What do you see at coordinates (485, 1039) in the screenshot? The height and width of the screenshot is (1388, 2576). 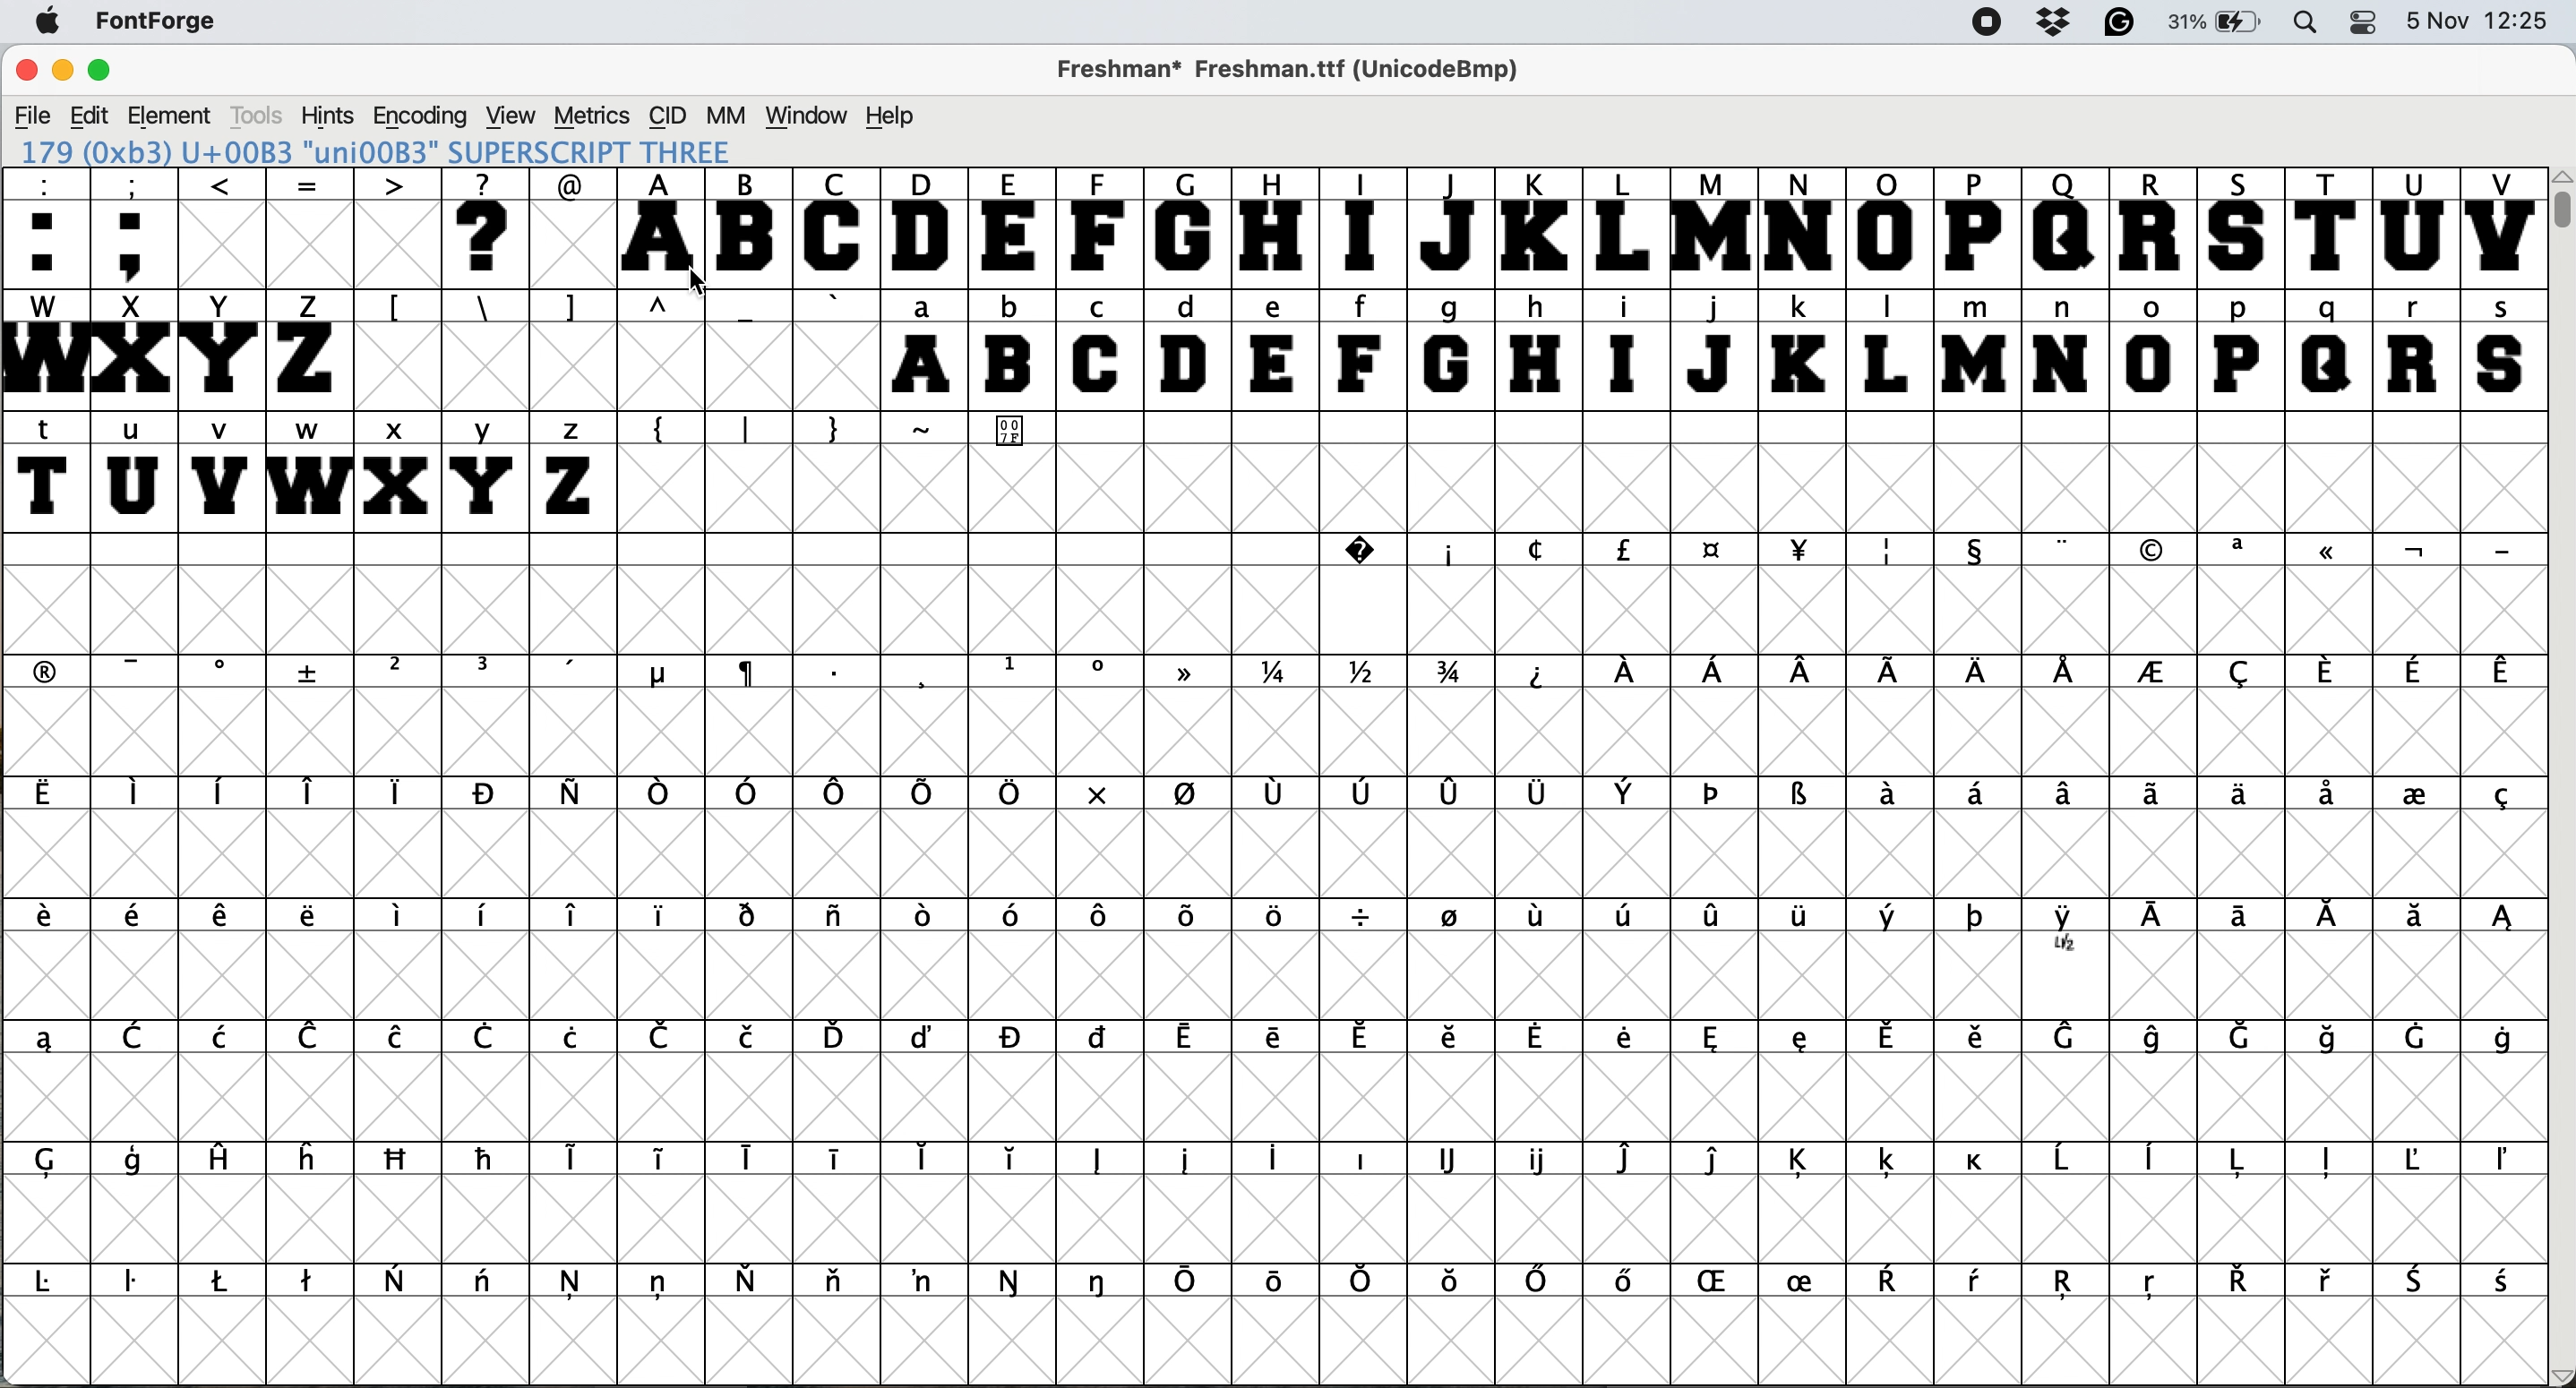 I see `symbol` at bounding box center [485, 1039].